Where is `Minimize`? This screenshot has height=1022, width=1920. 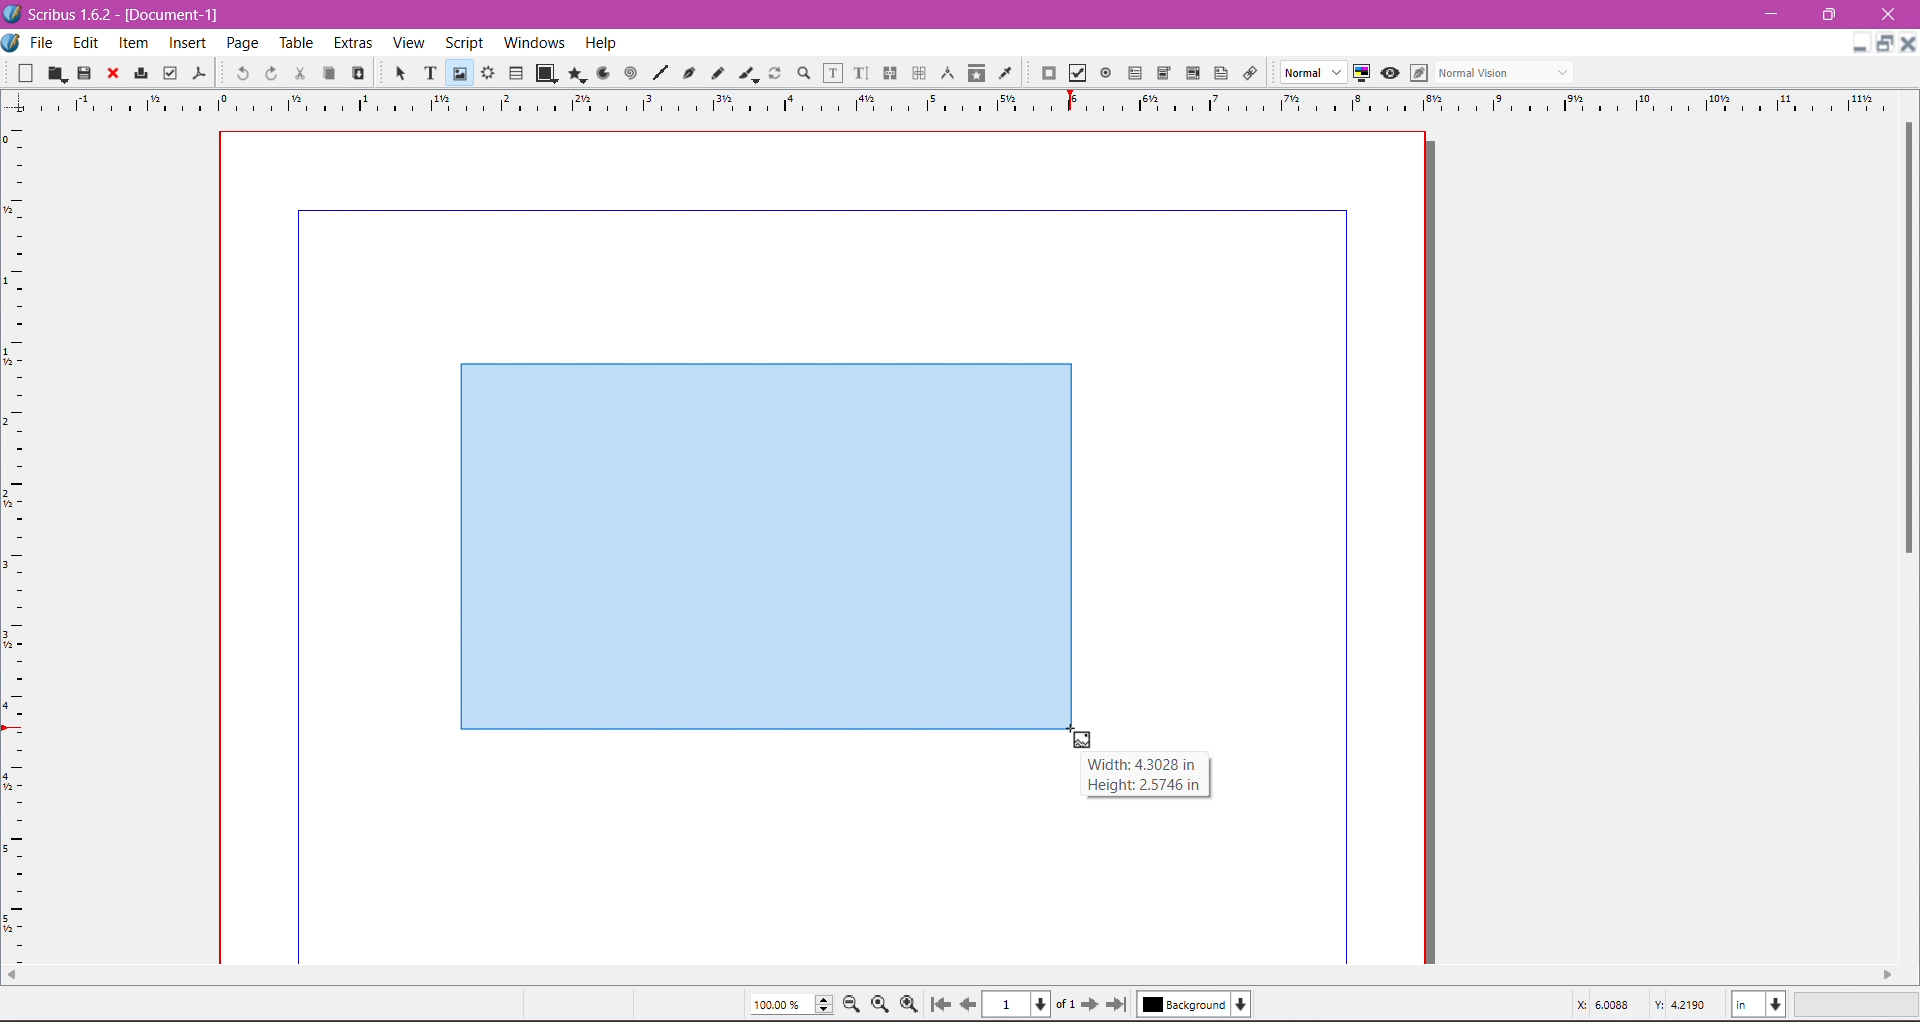
Minimize is located at coordinates (1773, 13).